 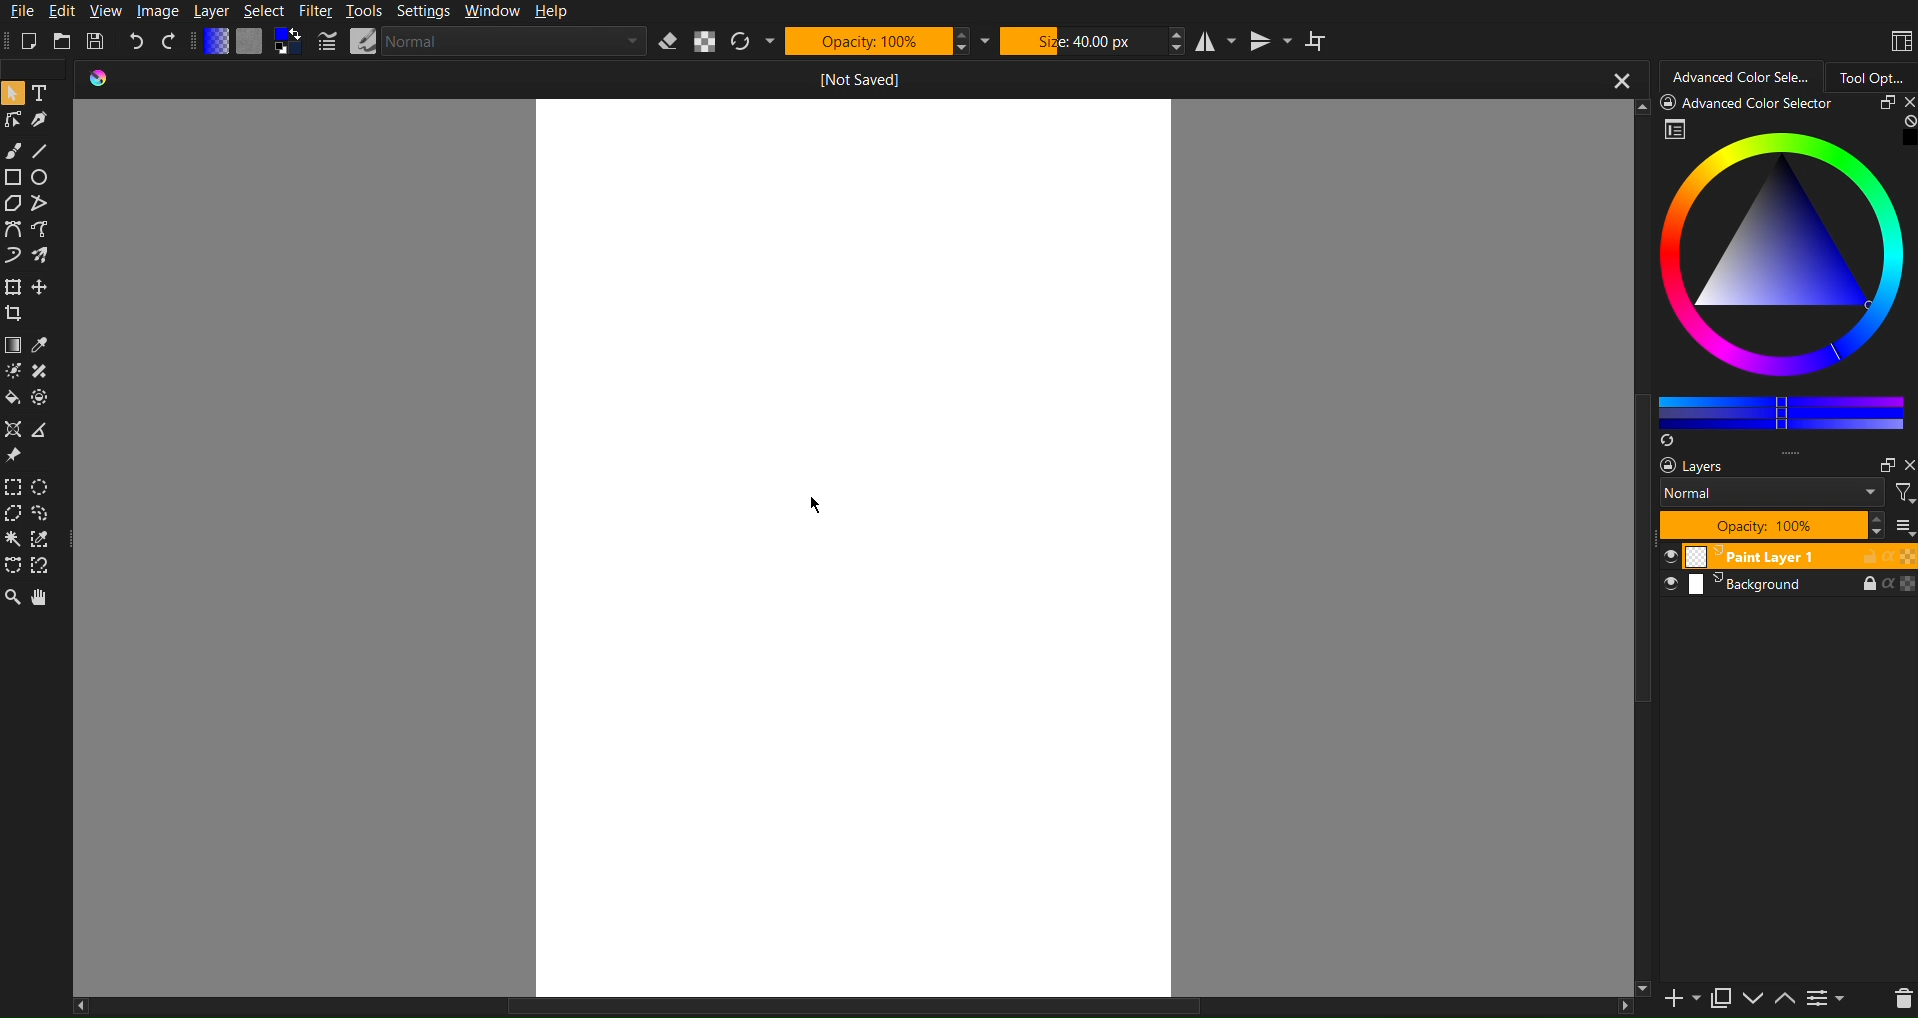 What do you see at coordinates (1717, 993) in the screenshot?
I see `Copy Layer` at bounding box center [1717, 993].